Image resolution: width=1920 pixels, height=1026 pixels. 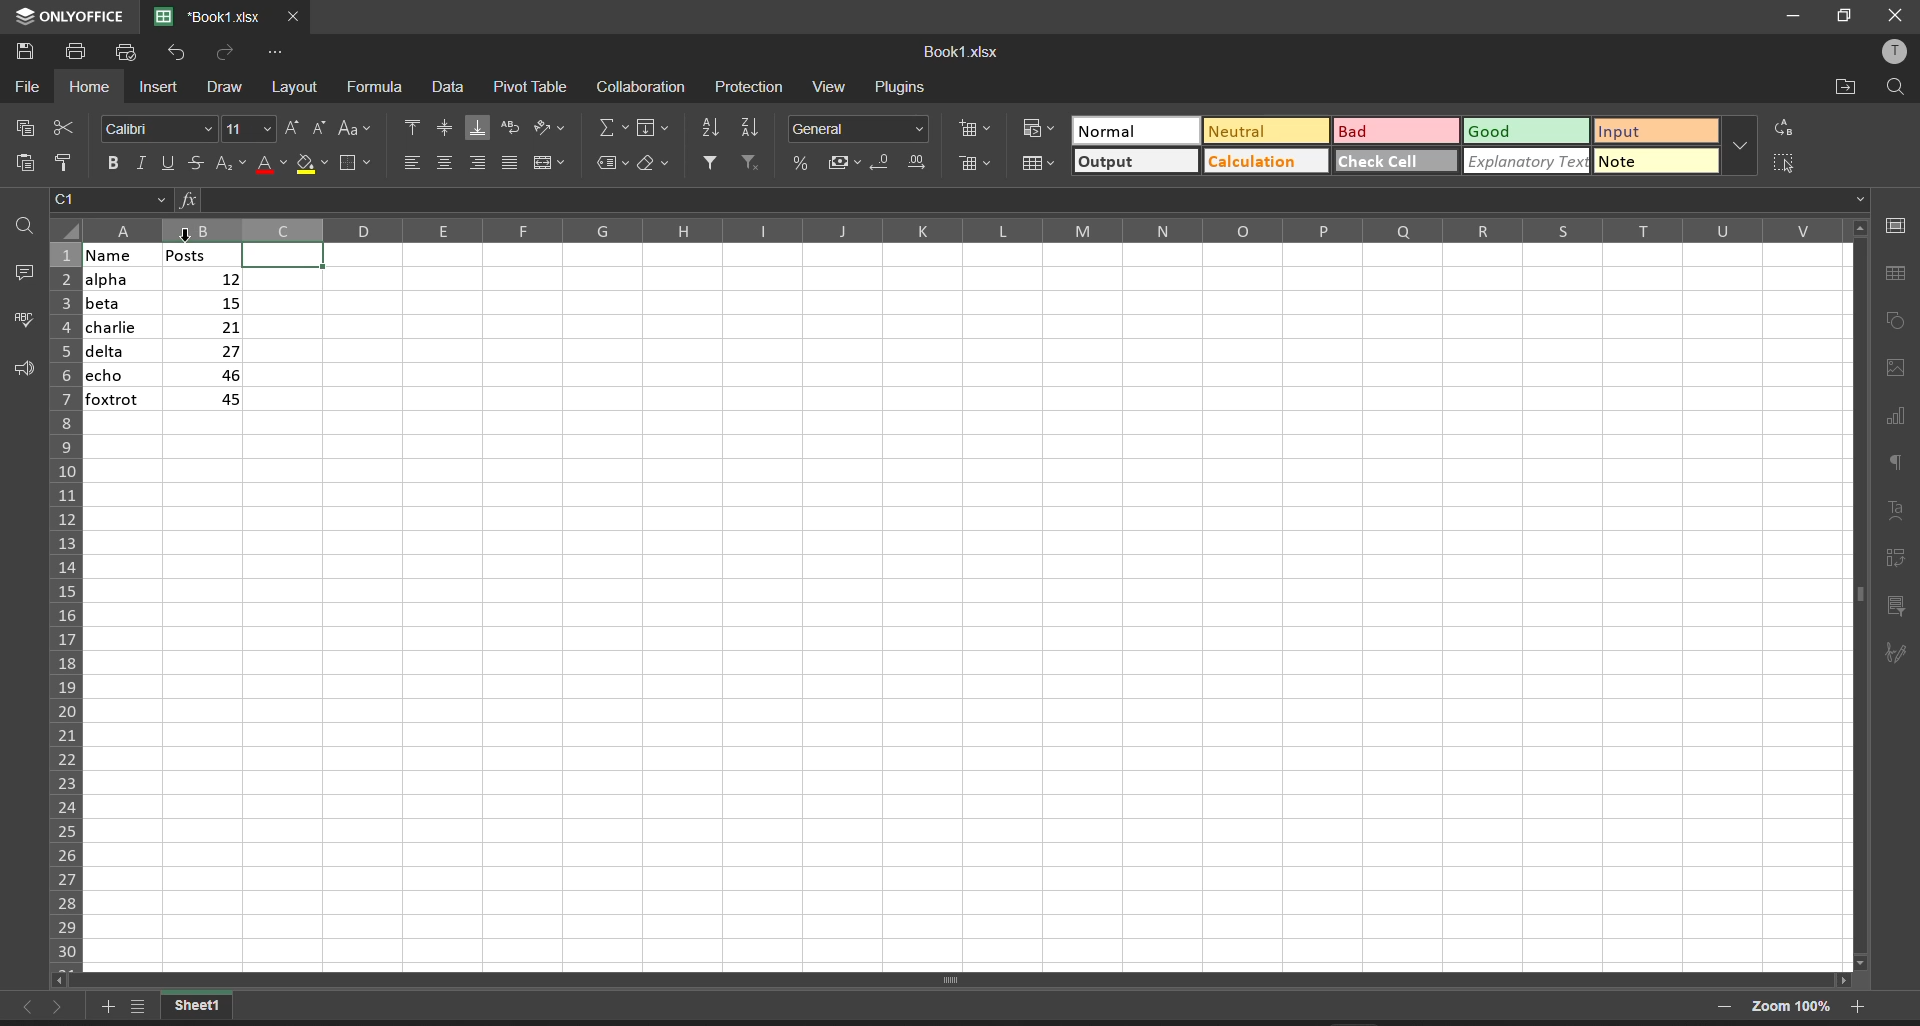 What do you see at coordinates (28, 52) in the screenshot?
I see `save` at bounding box center [28, 52].